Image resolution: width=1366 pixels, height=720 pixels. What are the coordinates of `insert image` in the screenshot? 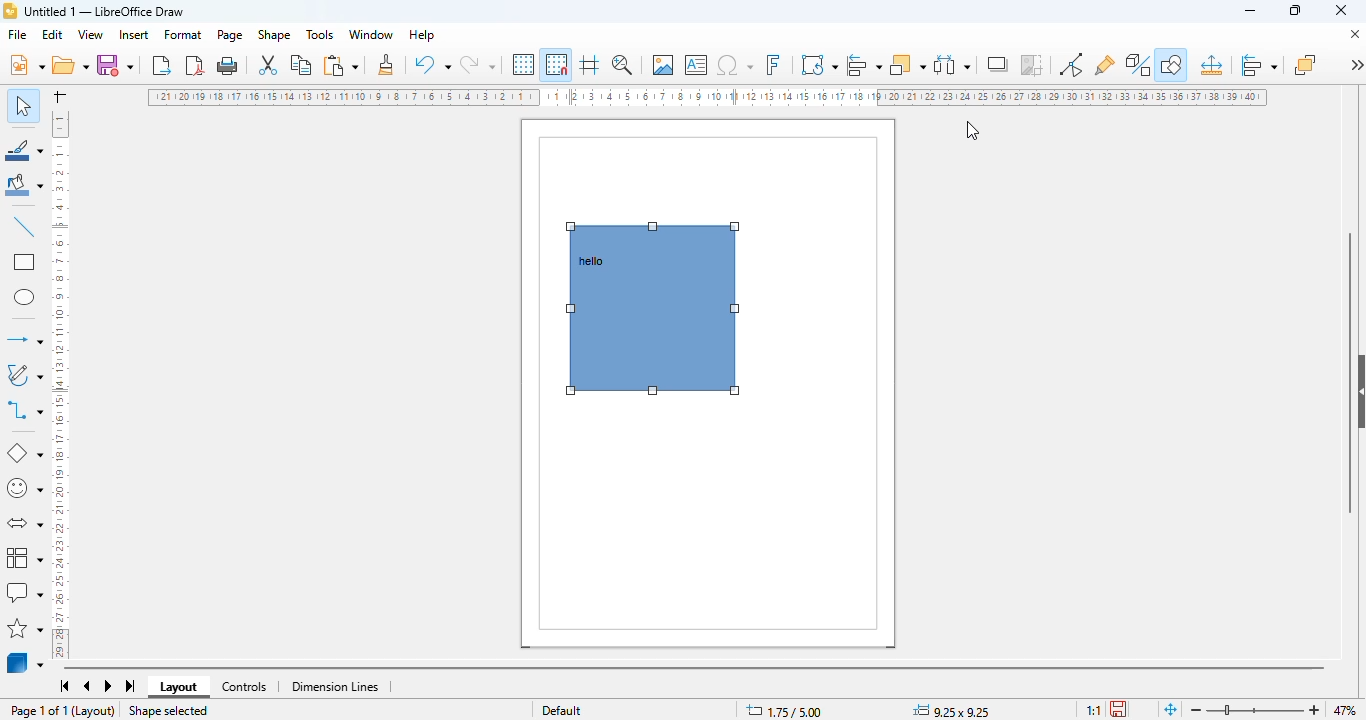 It's located at (663, 65).